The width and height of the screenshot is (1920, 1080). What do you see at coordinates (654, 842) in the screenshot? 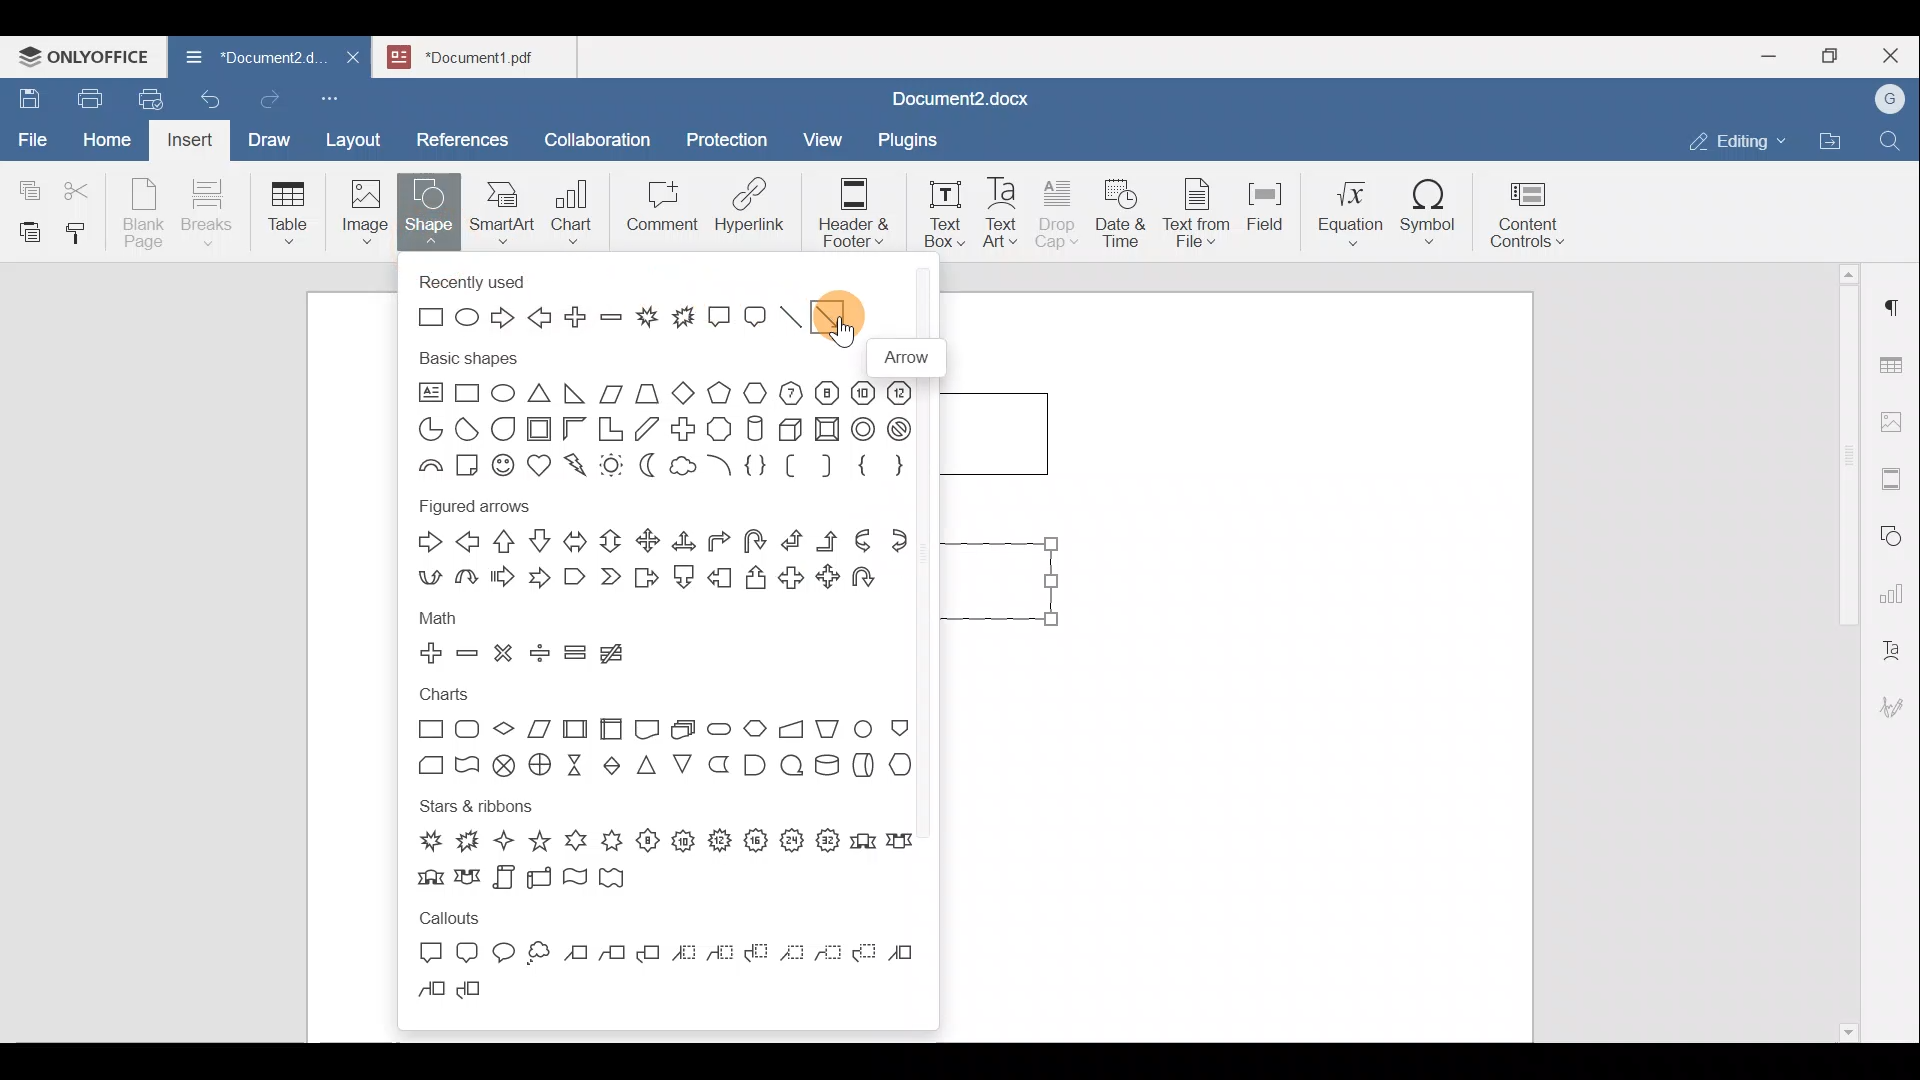
I see `Stars & ribbons` at bounding box center [654, 842].